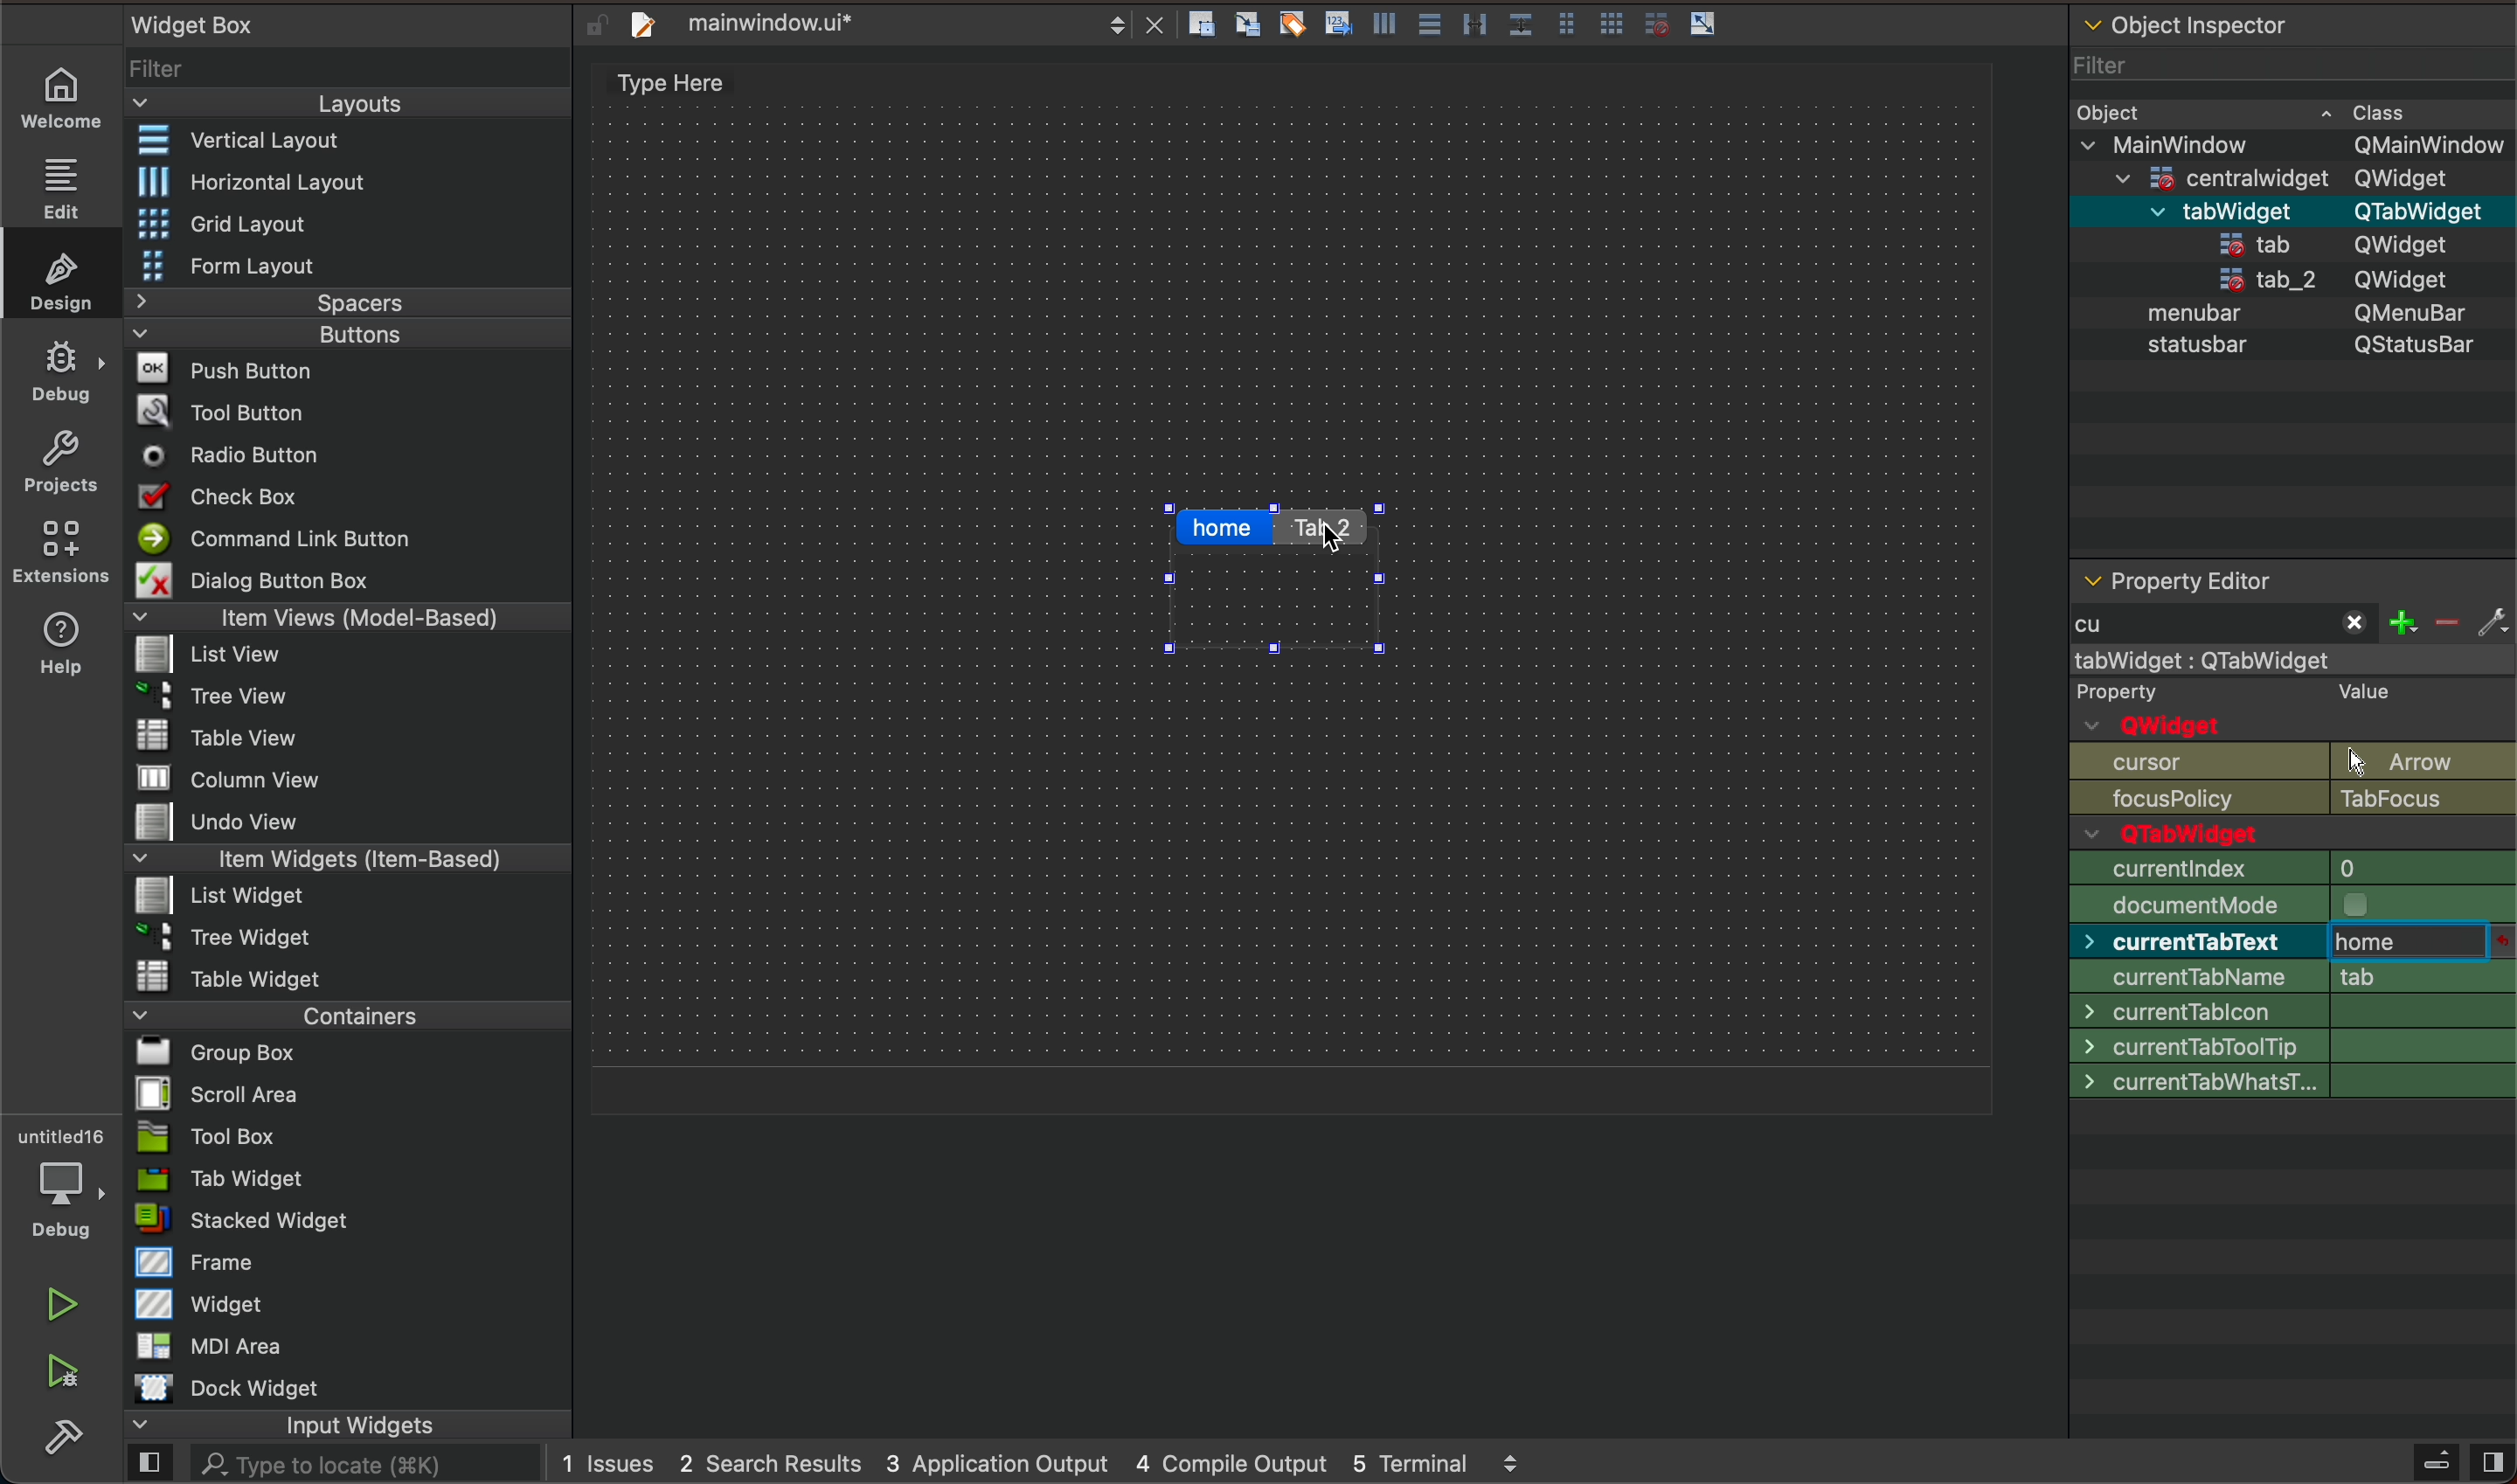 The height and width of the screenshot is (1484, 2517). Describe the element at coordinates (212, 223) in the screenshot. I see ` Grid Layout` at that location.